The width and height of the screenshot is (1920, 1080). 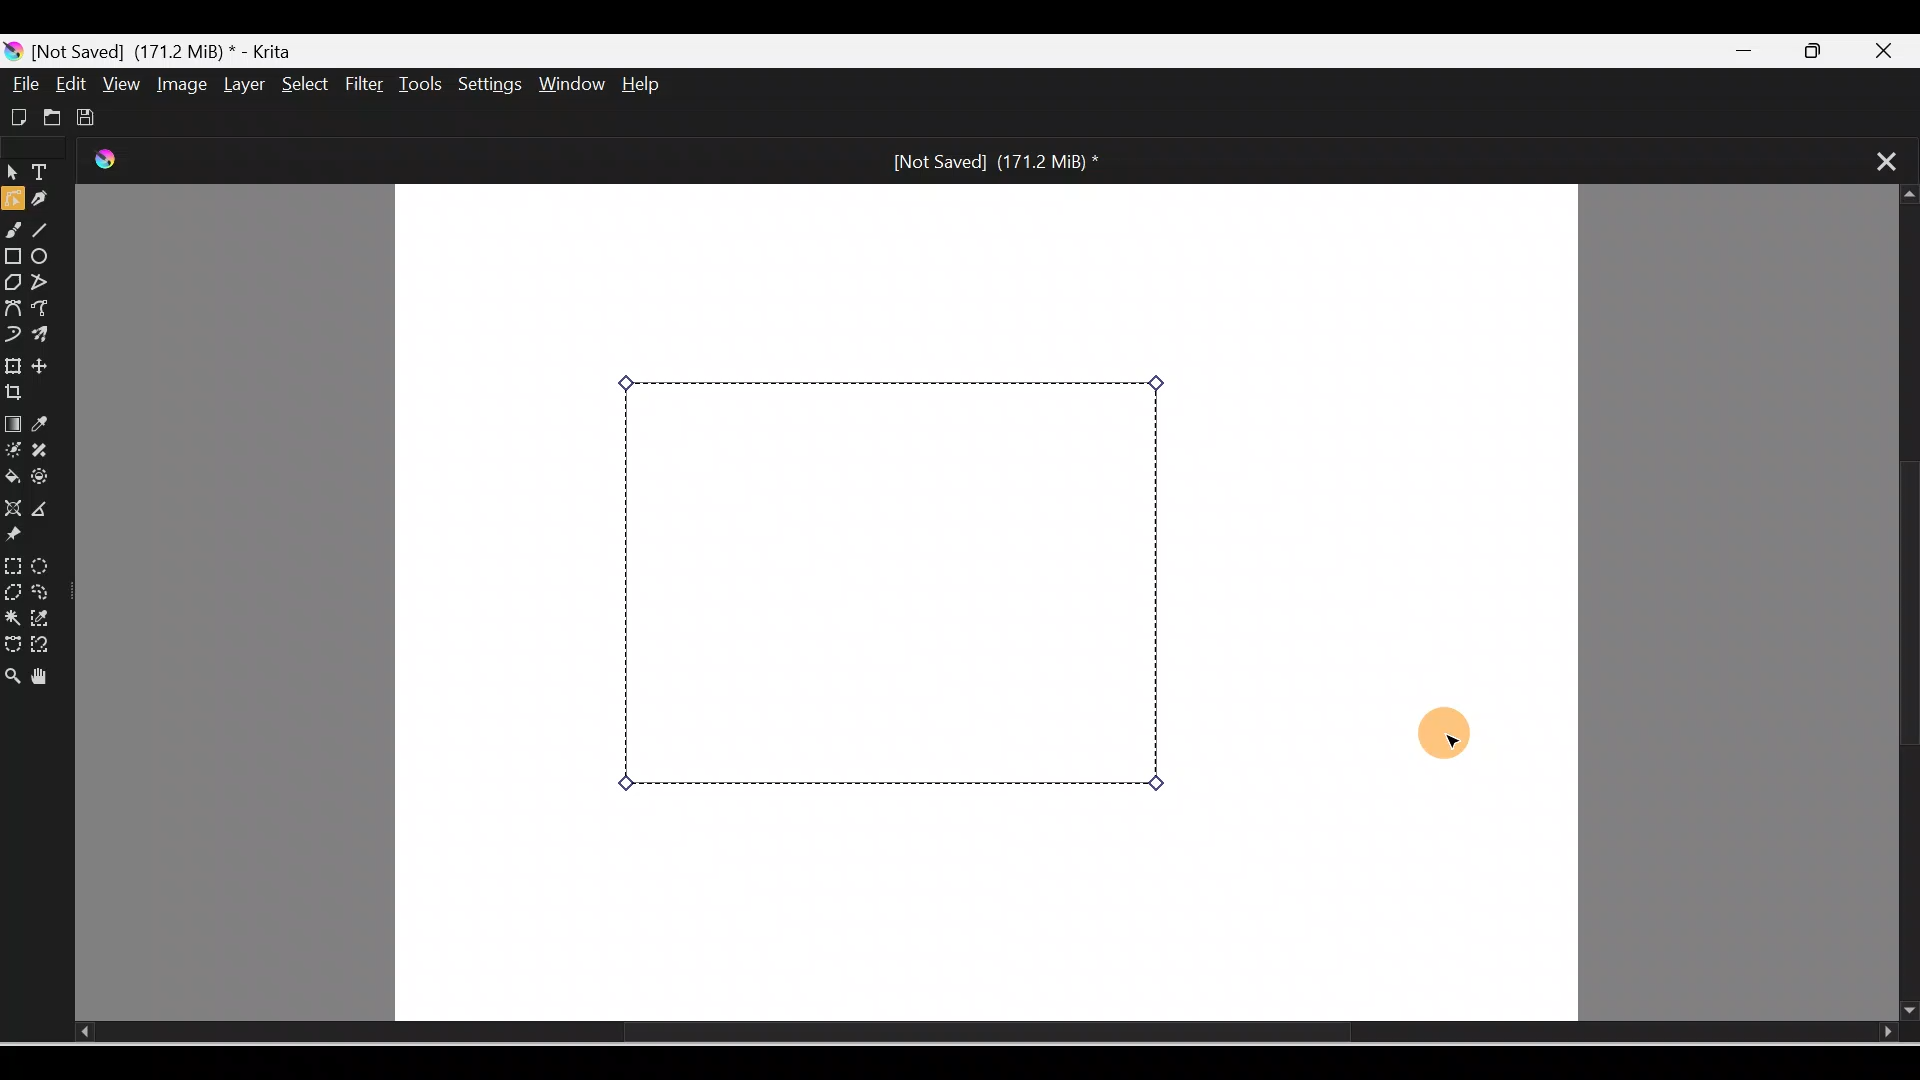 What do you see at coordinates (13, 478) in the screenshot?
I see `Fill a contiguous area of color with color` at bounding box center [13, 478].